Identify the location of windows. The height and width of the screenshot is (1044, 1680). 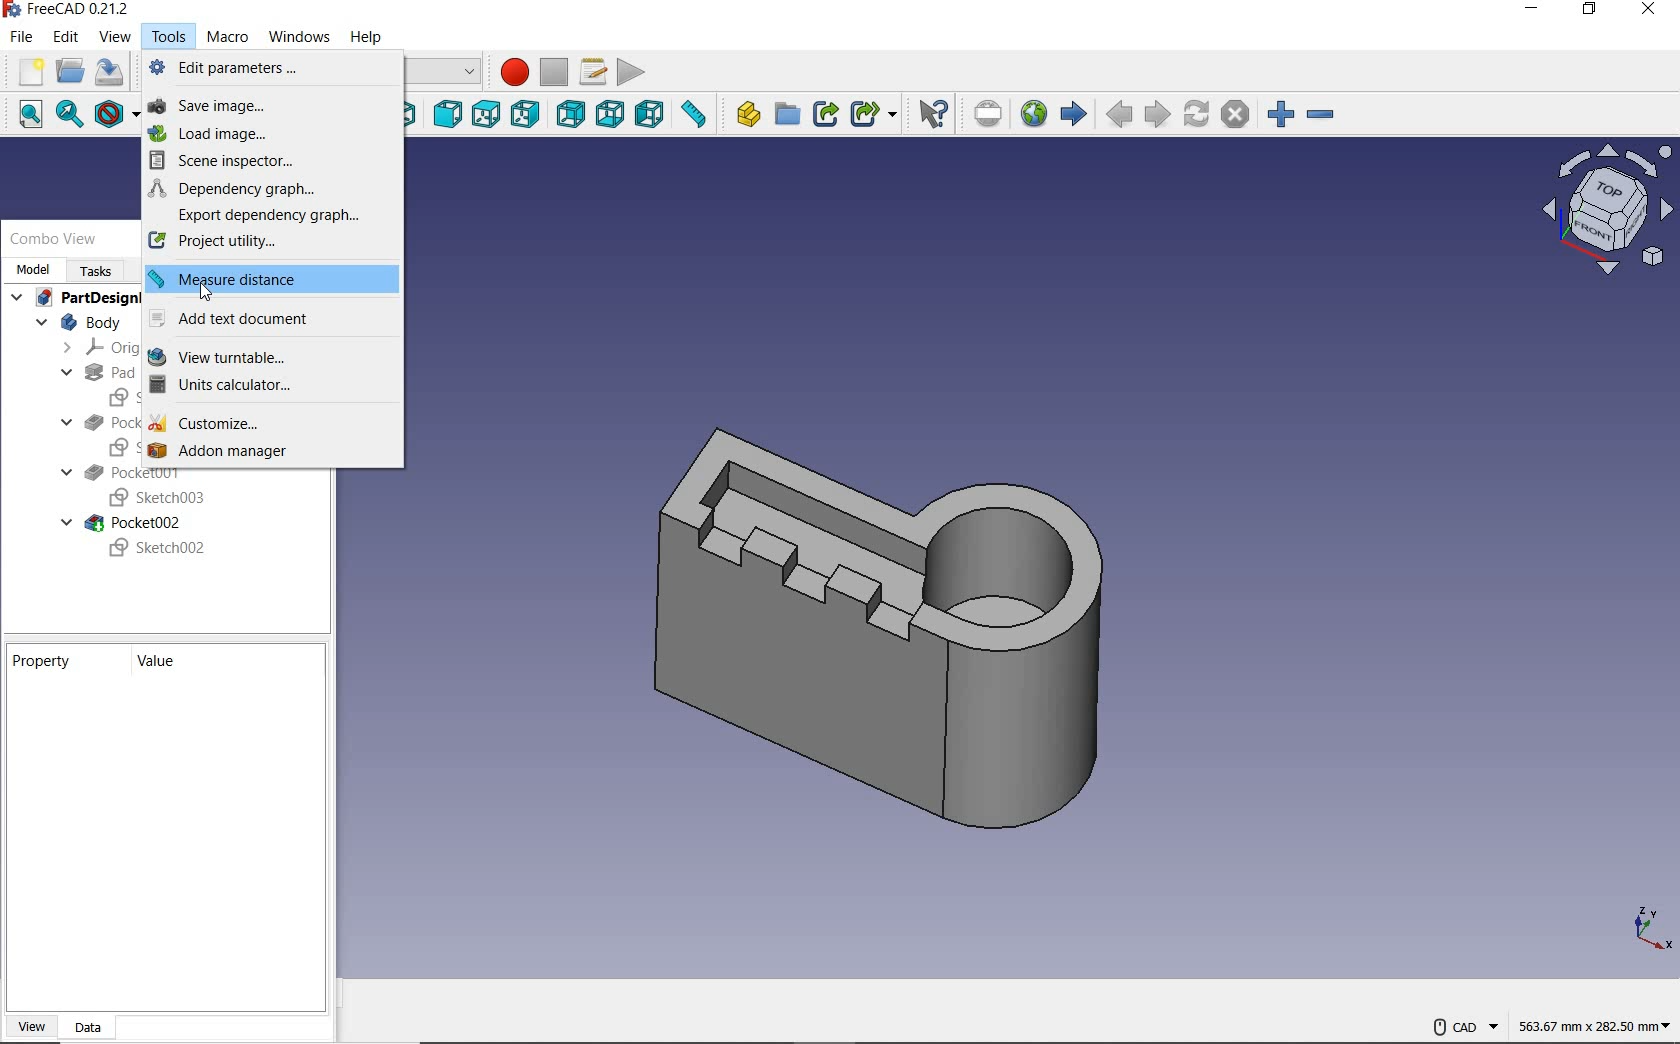
(301, 38).